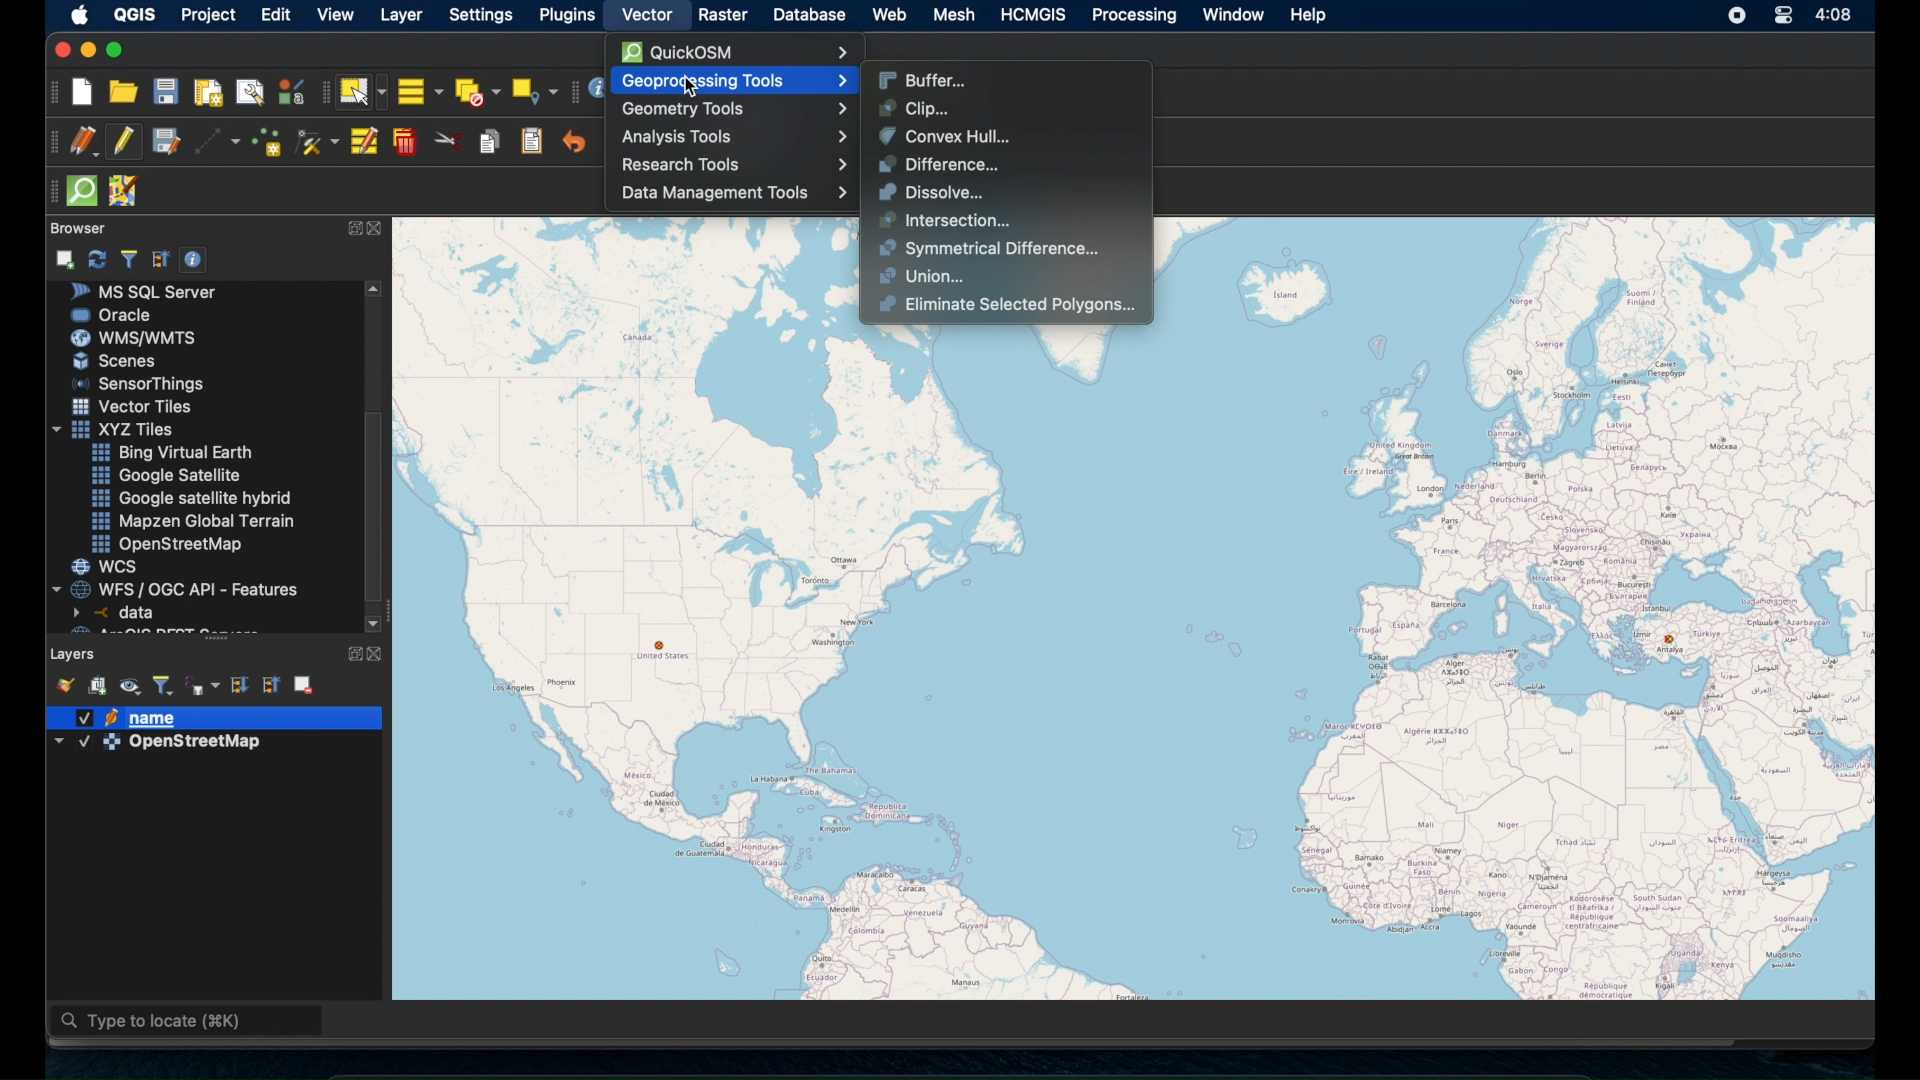 The height and width of the screenshot is (1080, 1920). I want to click on Symmetrical Difference..., so click(988, 248).